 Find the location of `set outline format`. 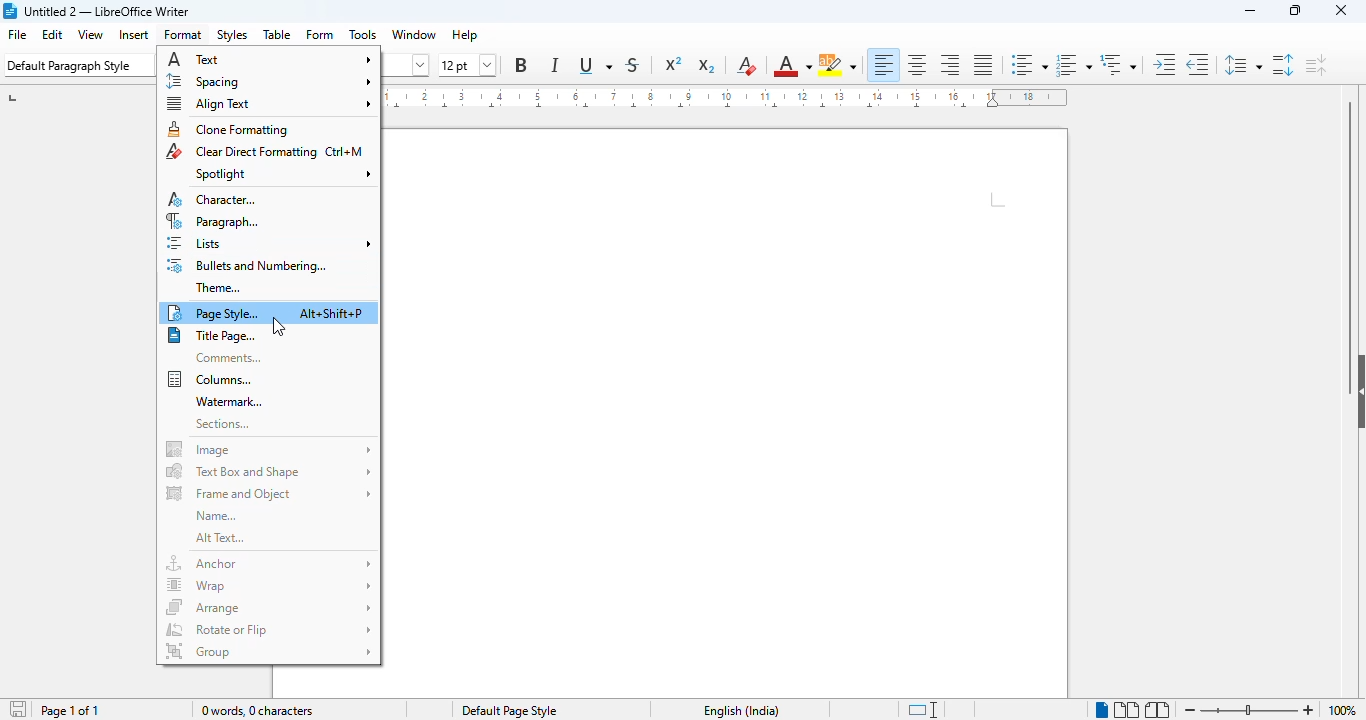

set outline format is located at coordinates (1118, 65).